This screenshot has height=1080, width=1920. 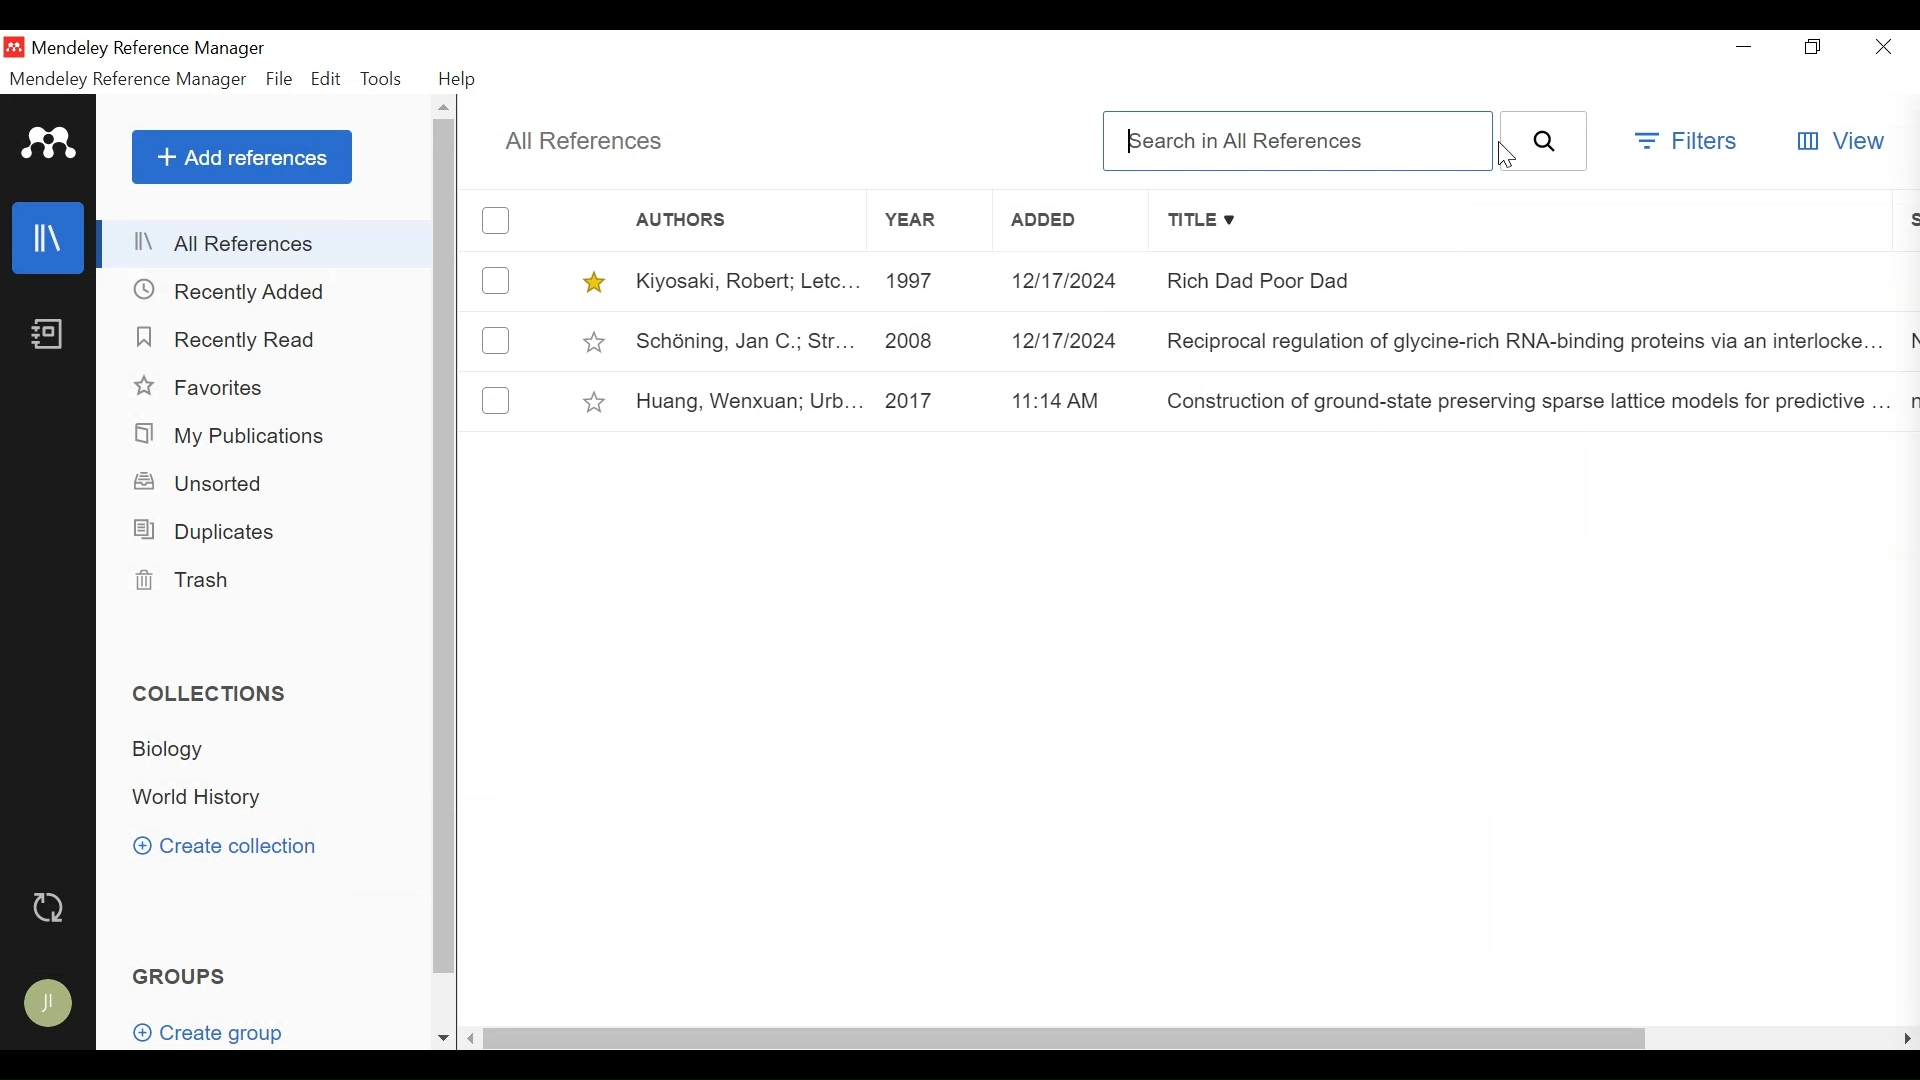 I want to click on (un)select, so click(x=497, y=340).